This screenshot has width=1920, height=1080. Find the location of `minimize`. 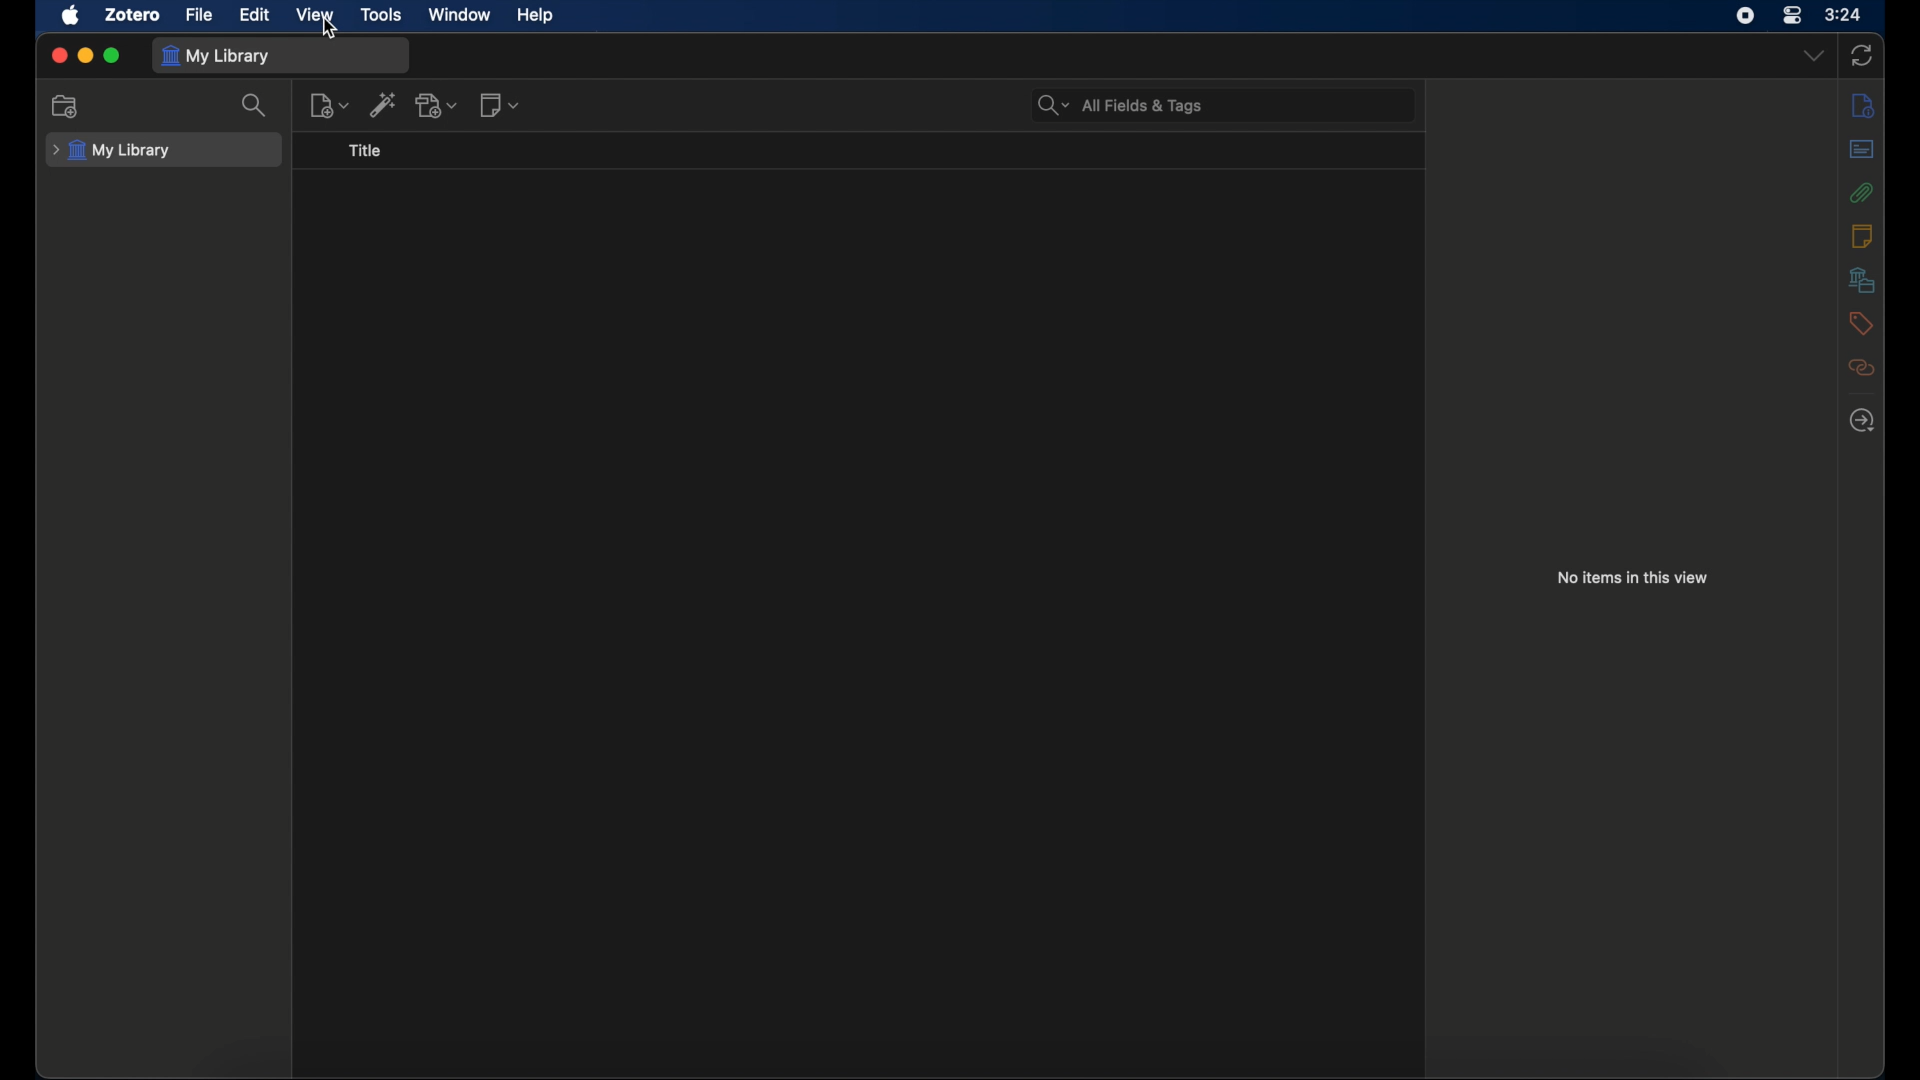

minimize is located at coordinates (86, 55).